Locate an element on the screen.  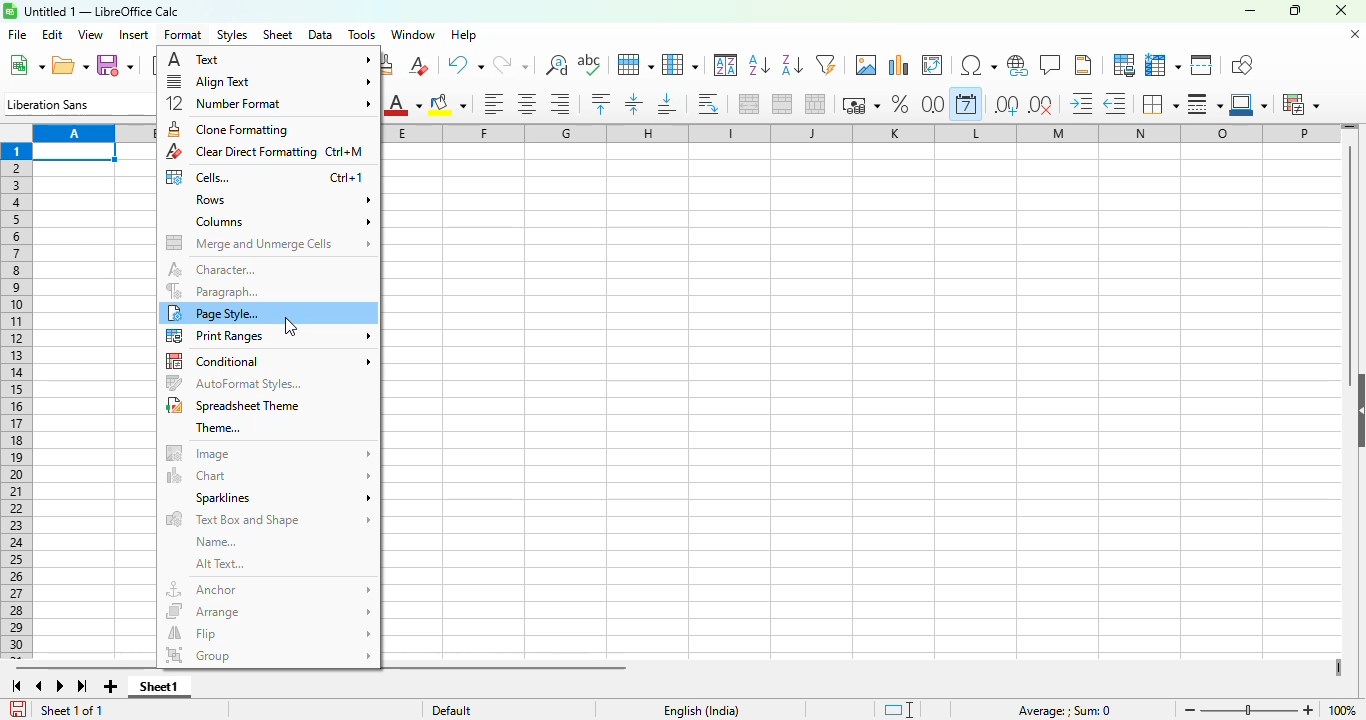
standard selection is located at coordinates (897, 709).